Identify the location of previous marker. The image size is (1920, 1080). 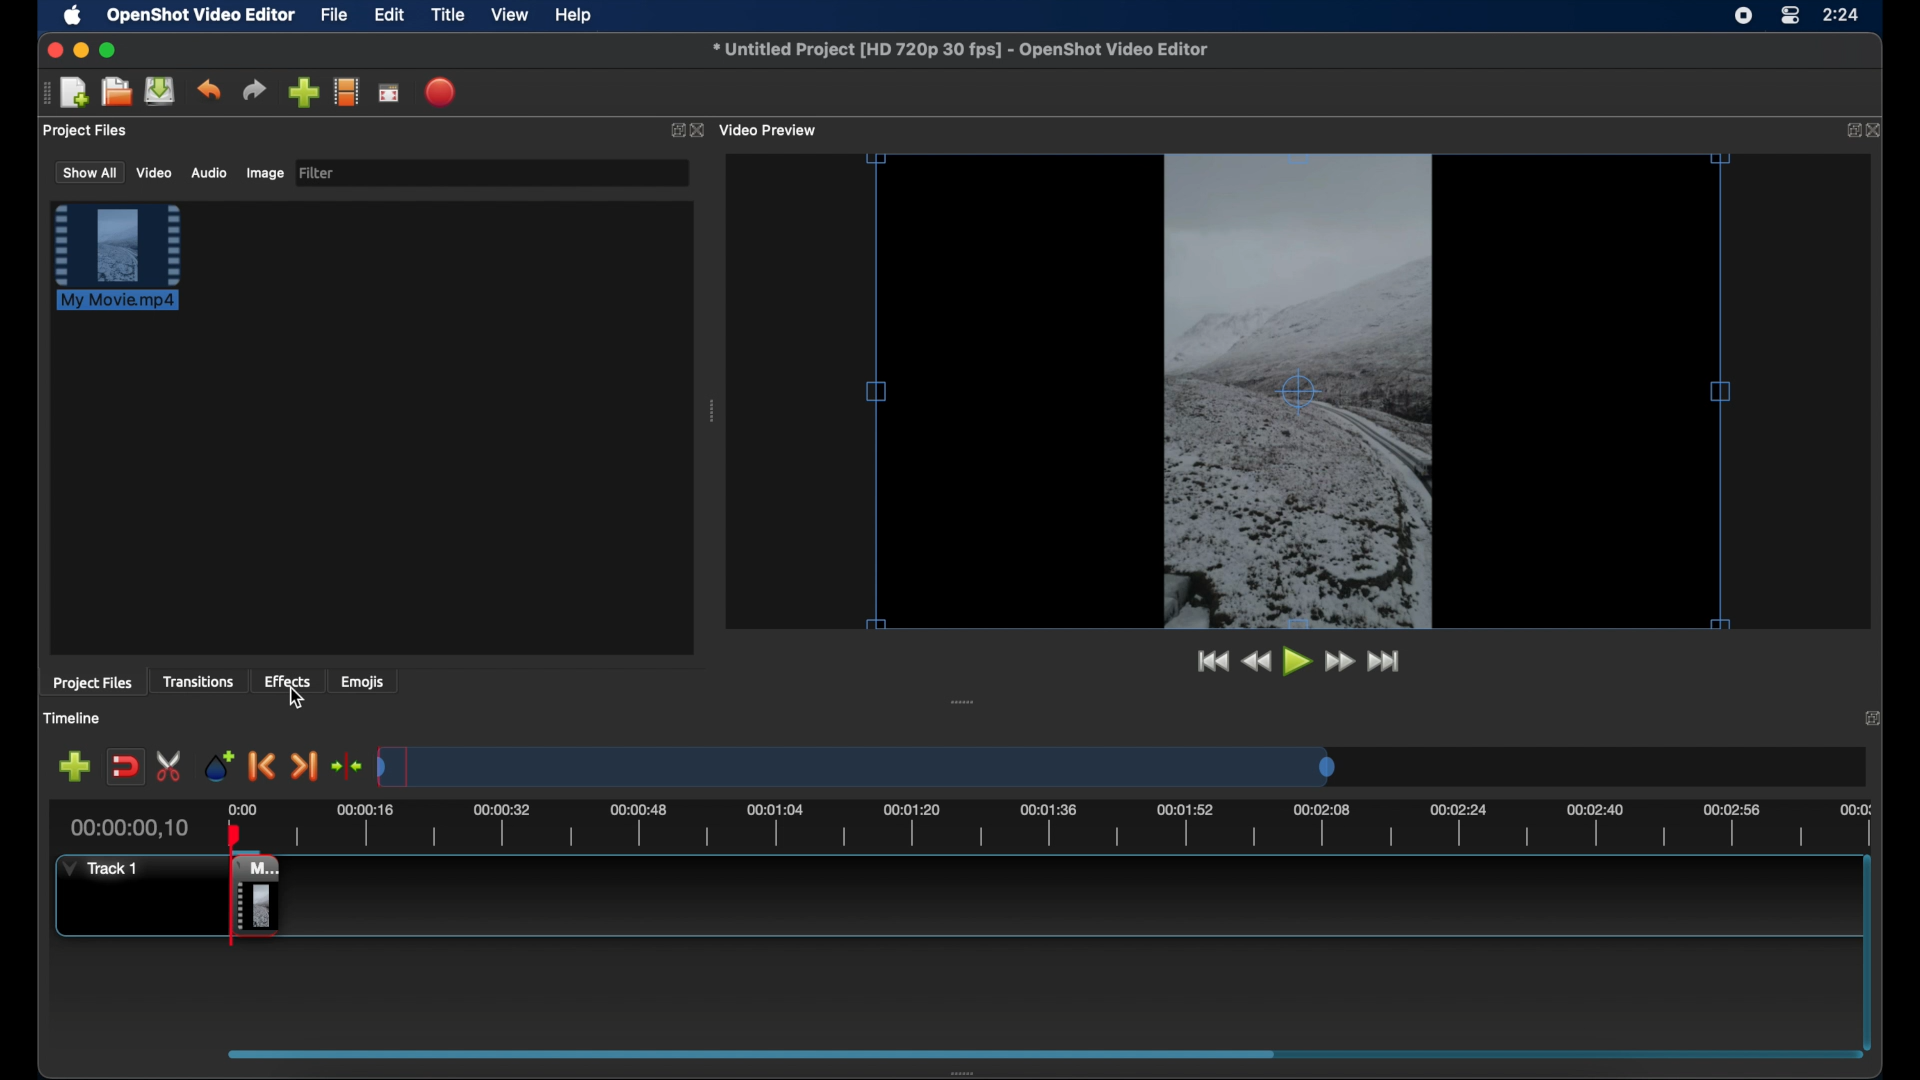
(259, 765).